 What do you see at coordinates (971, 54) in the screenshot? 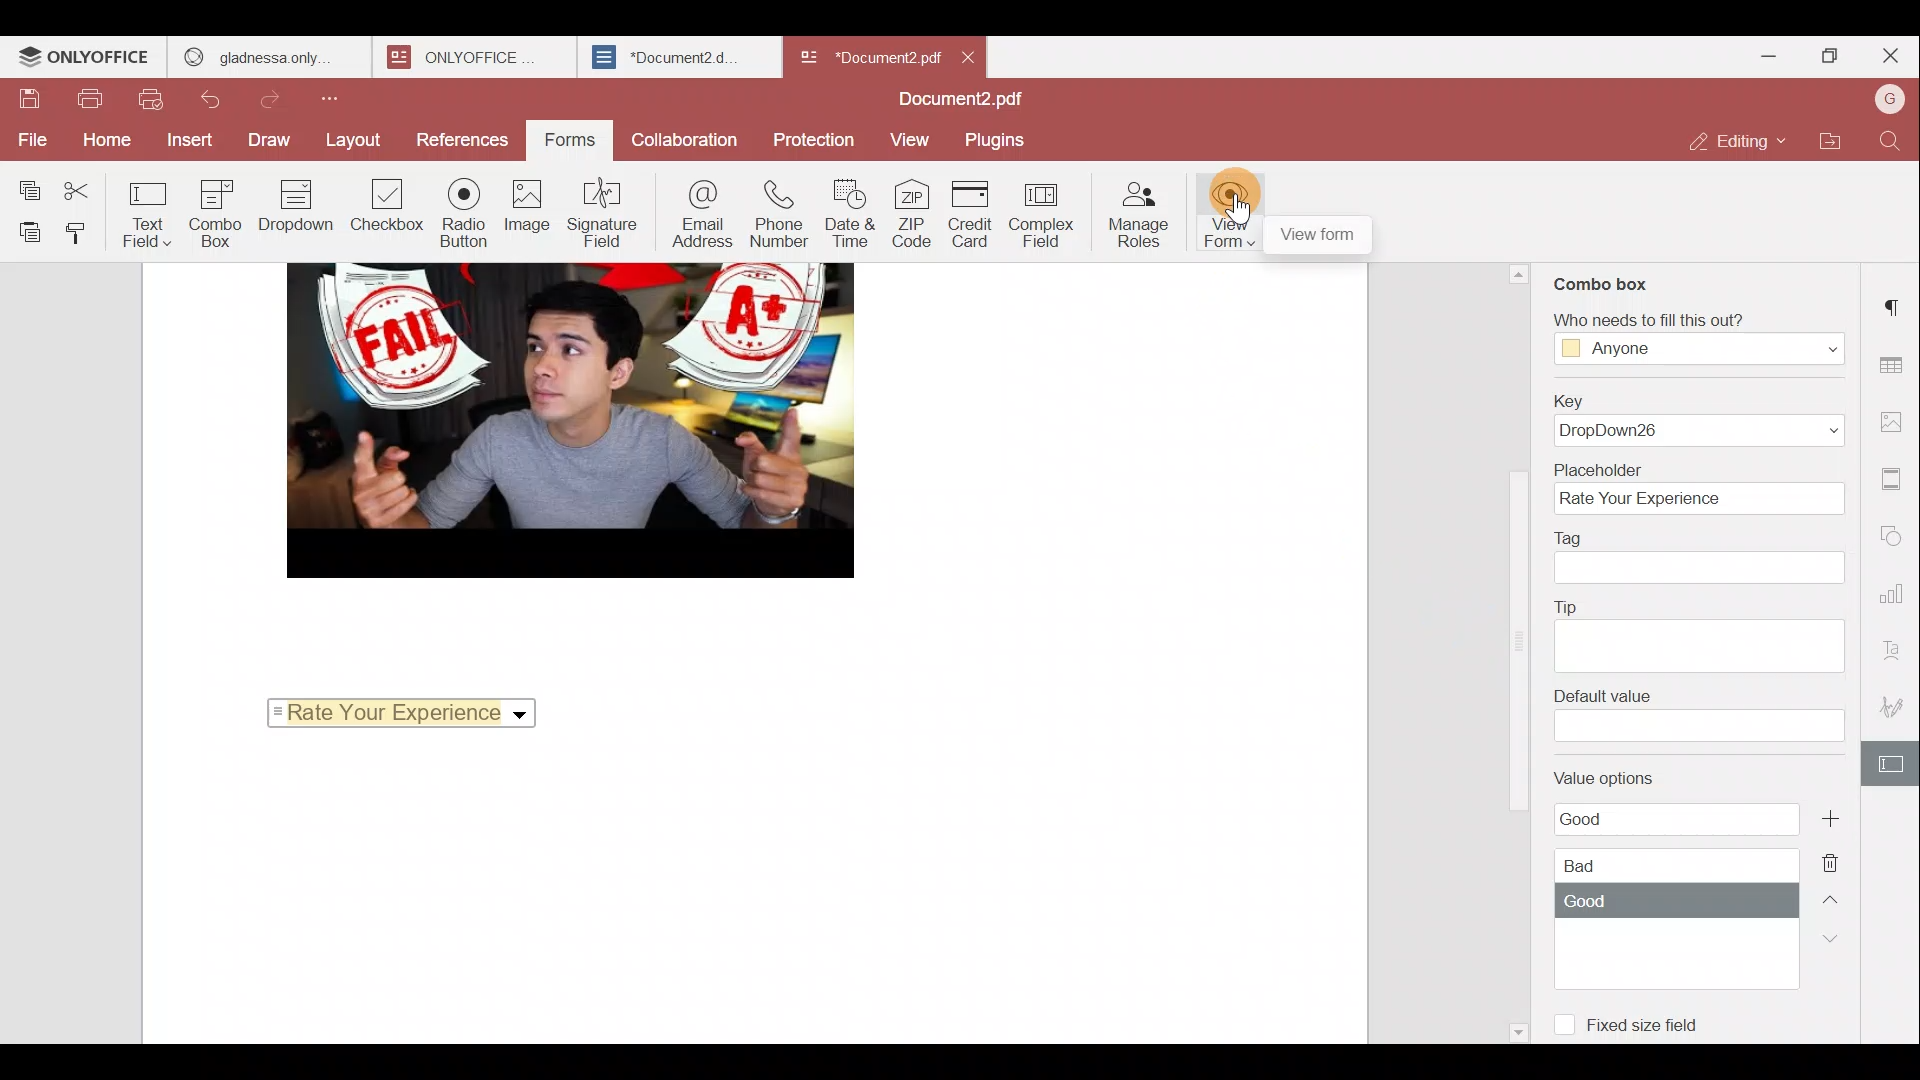
I see `Close` at bounding box center [971, 54].